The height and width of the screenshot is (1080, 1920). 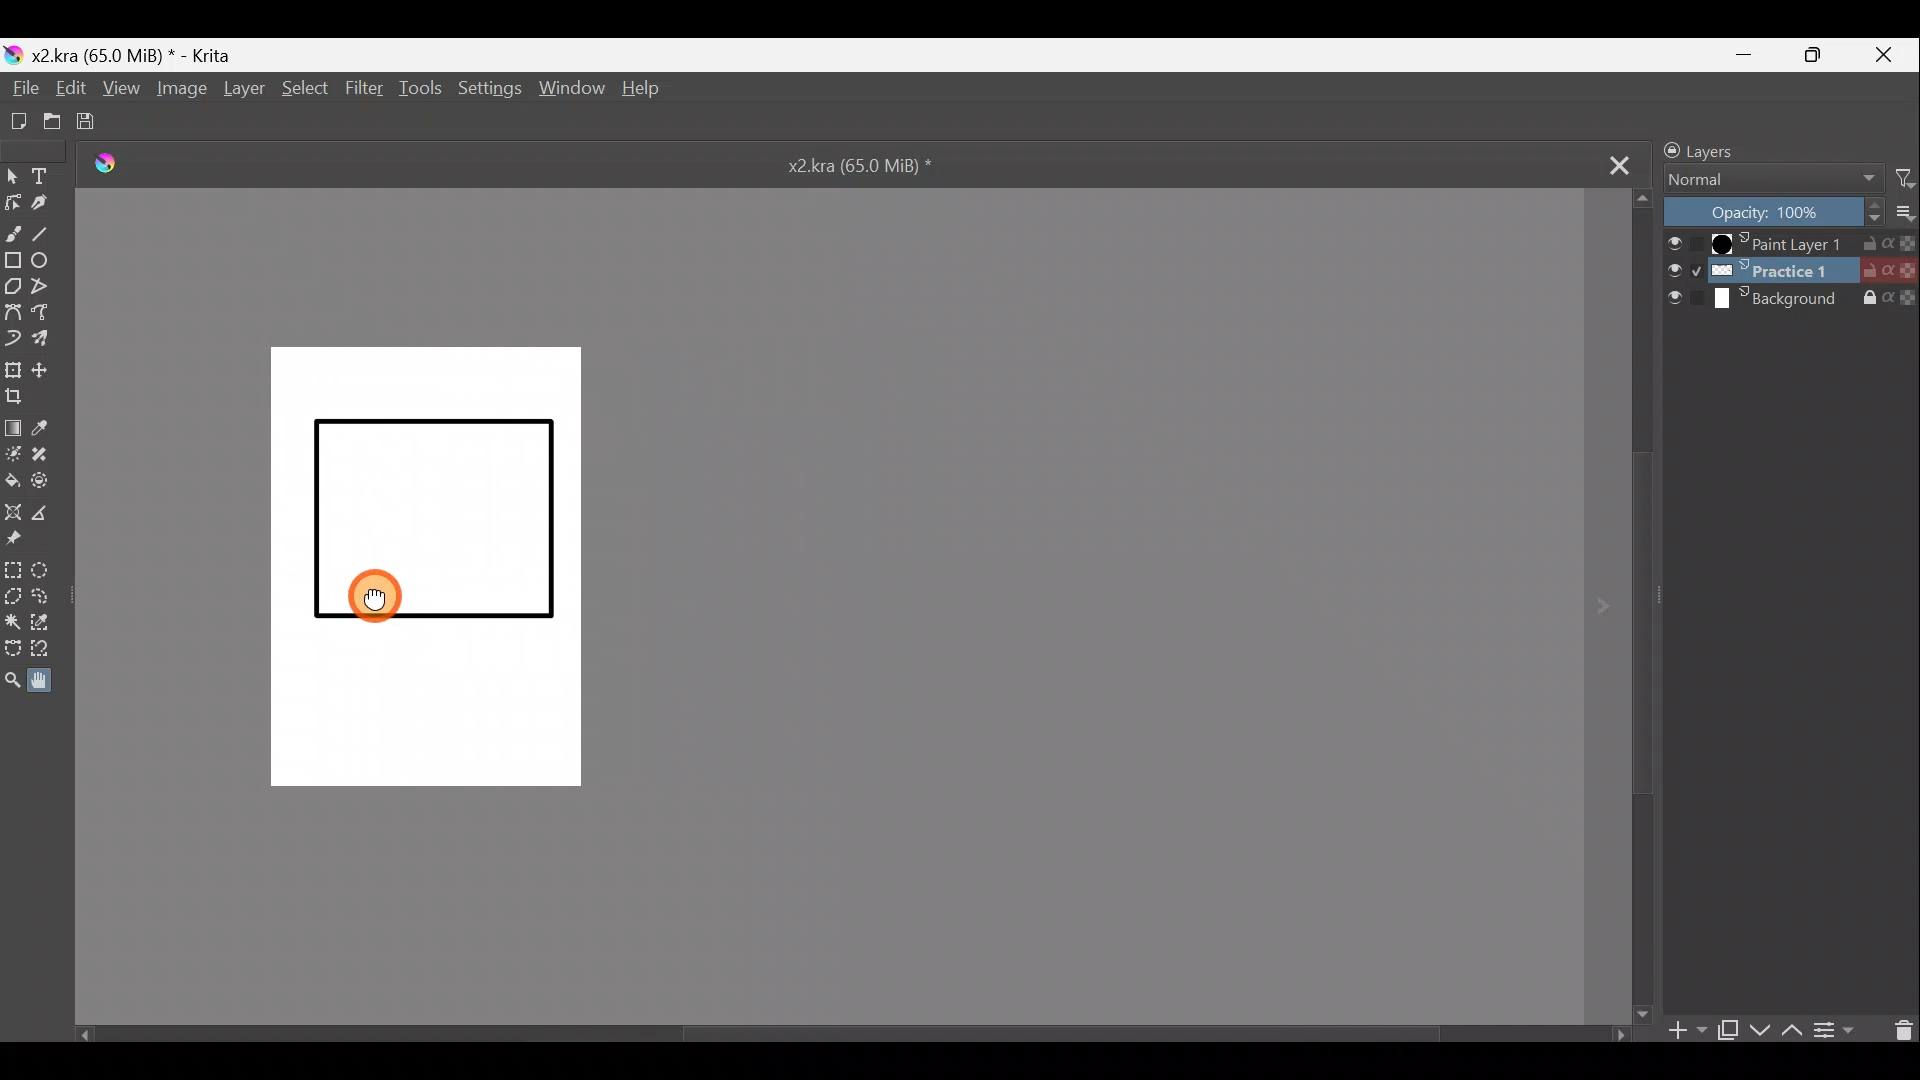 I want to click on Minimize, so click(x=1745, y=54).